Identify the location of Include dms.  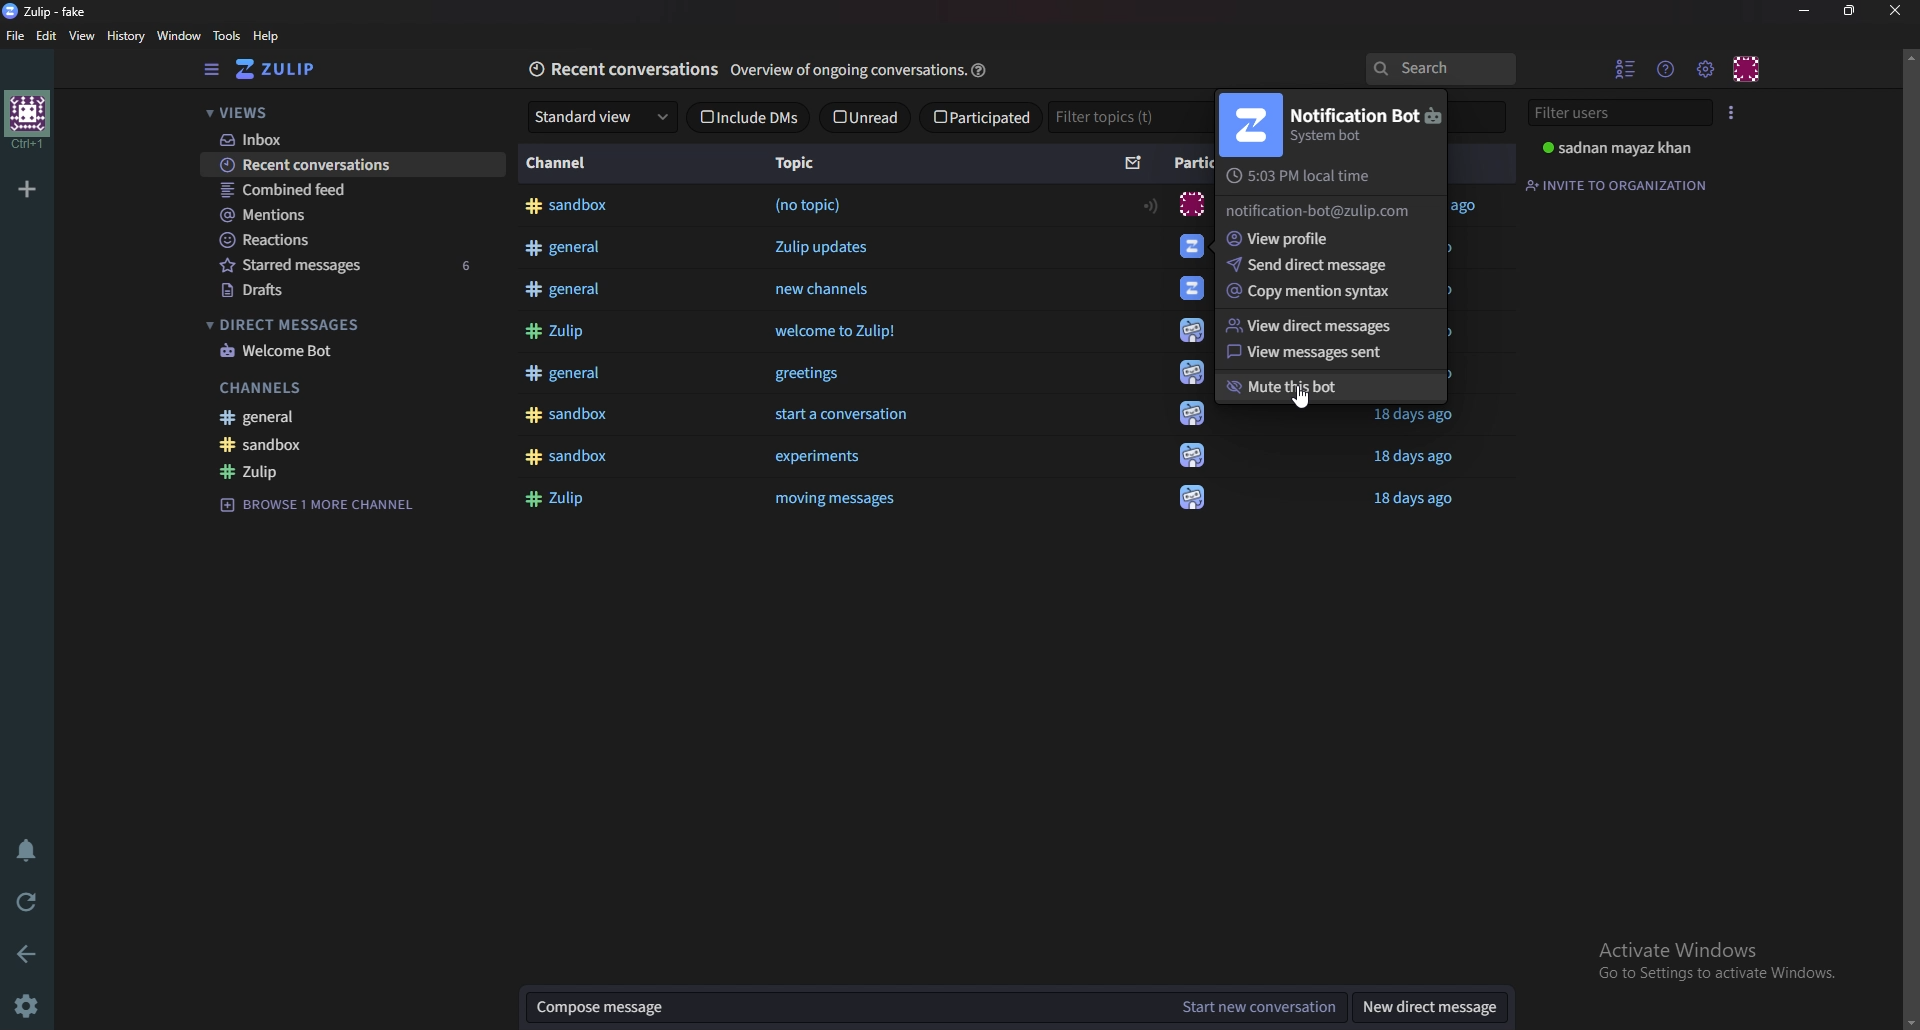
(746, 117).